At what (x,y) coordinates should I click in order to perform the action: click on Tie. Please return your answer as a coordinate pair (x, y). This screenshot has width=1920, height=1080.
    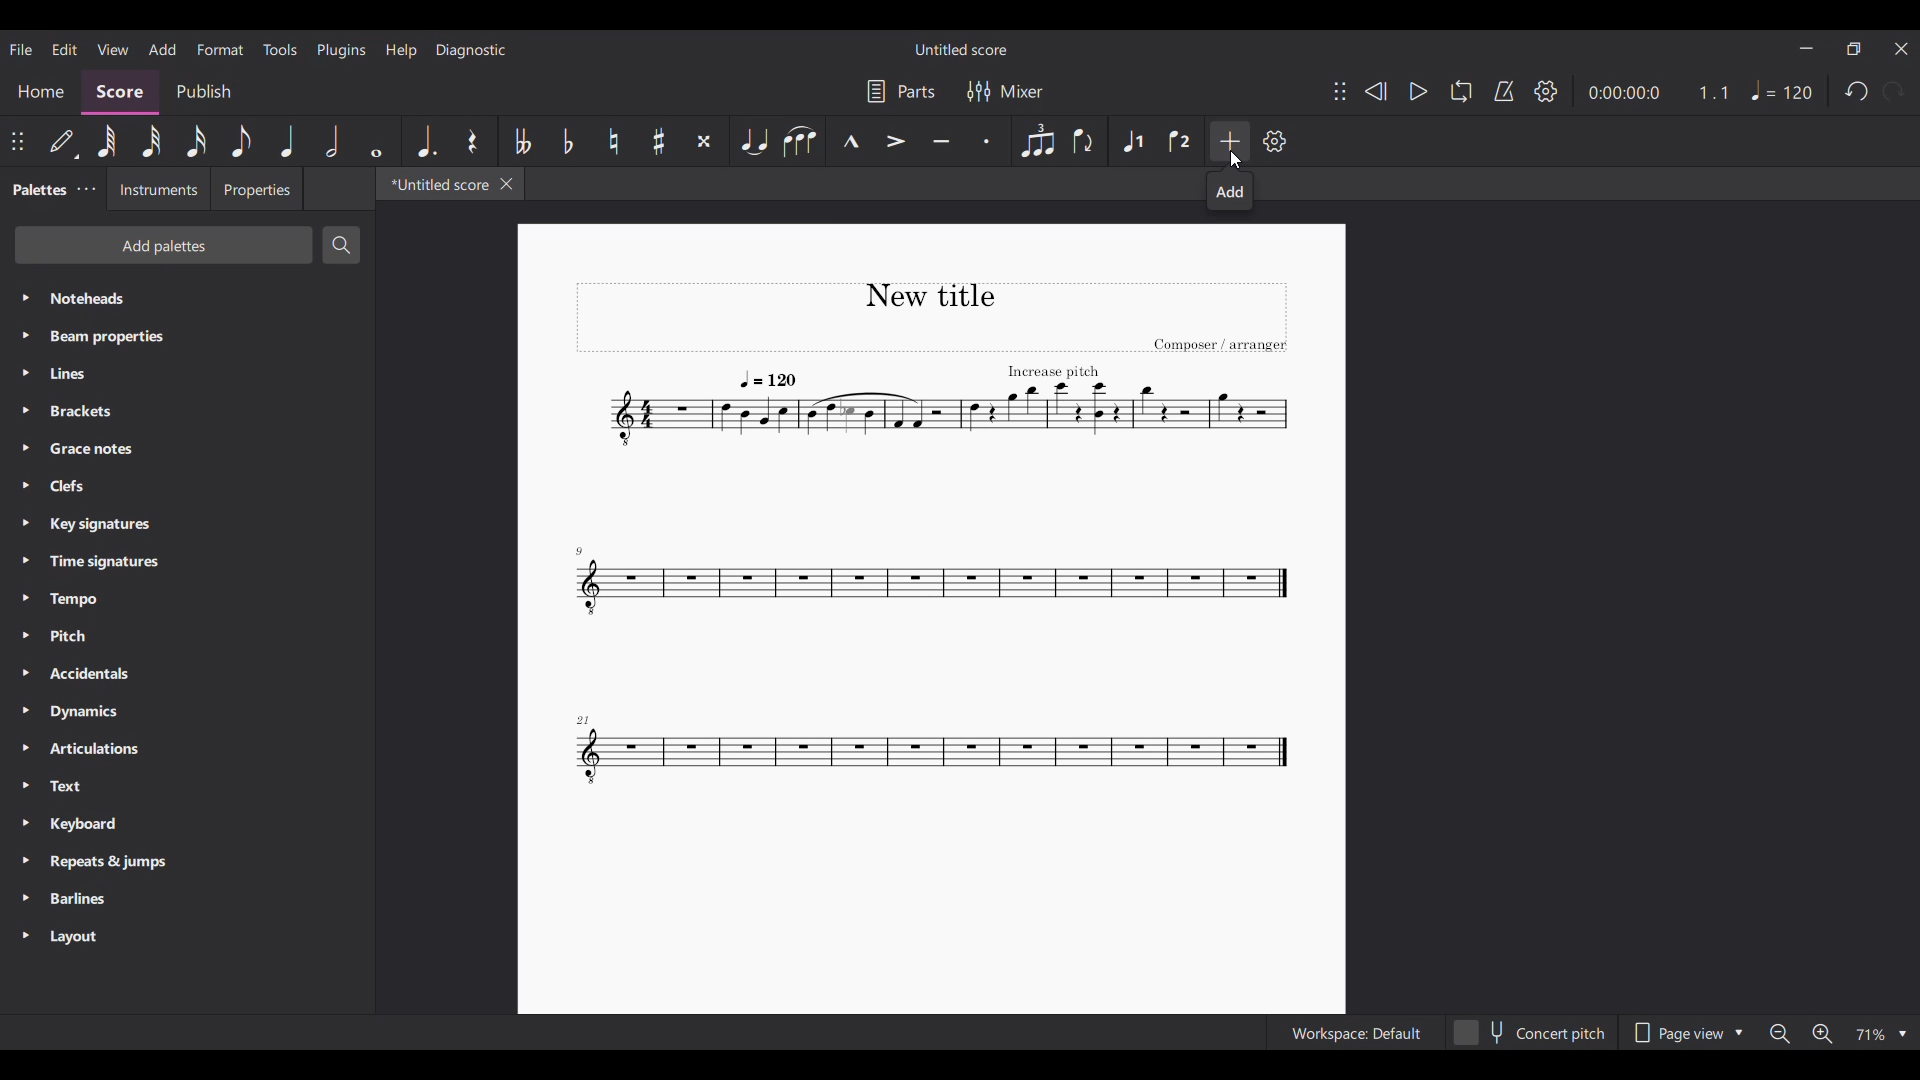
    Looking at the image, I should click on (753, 141).